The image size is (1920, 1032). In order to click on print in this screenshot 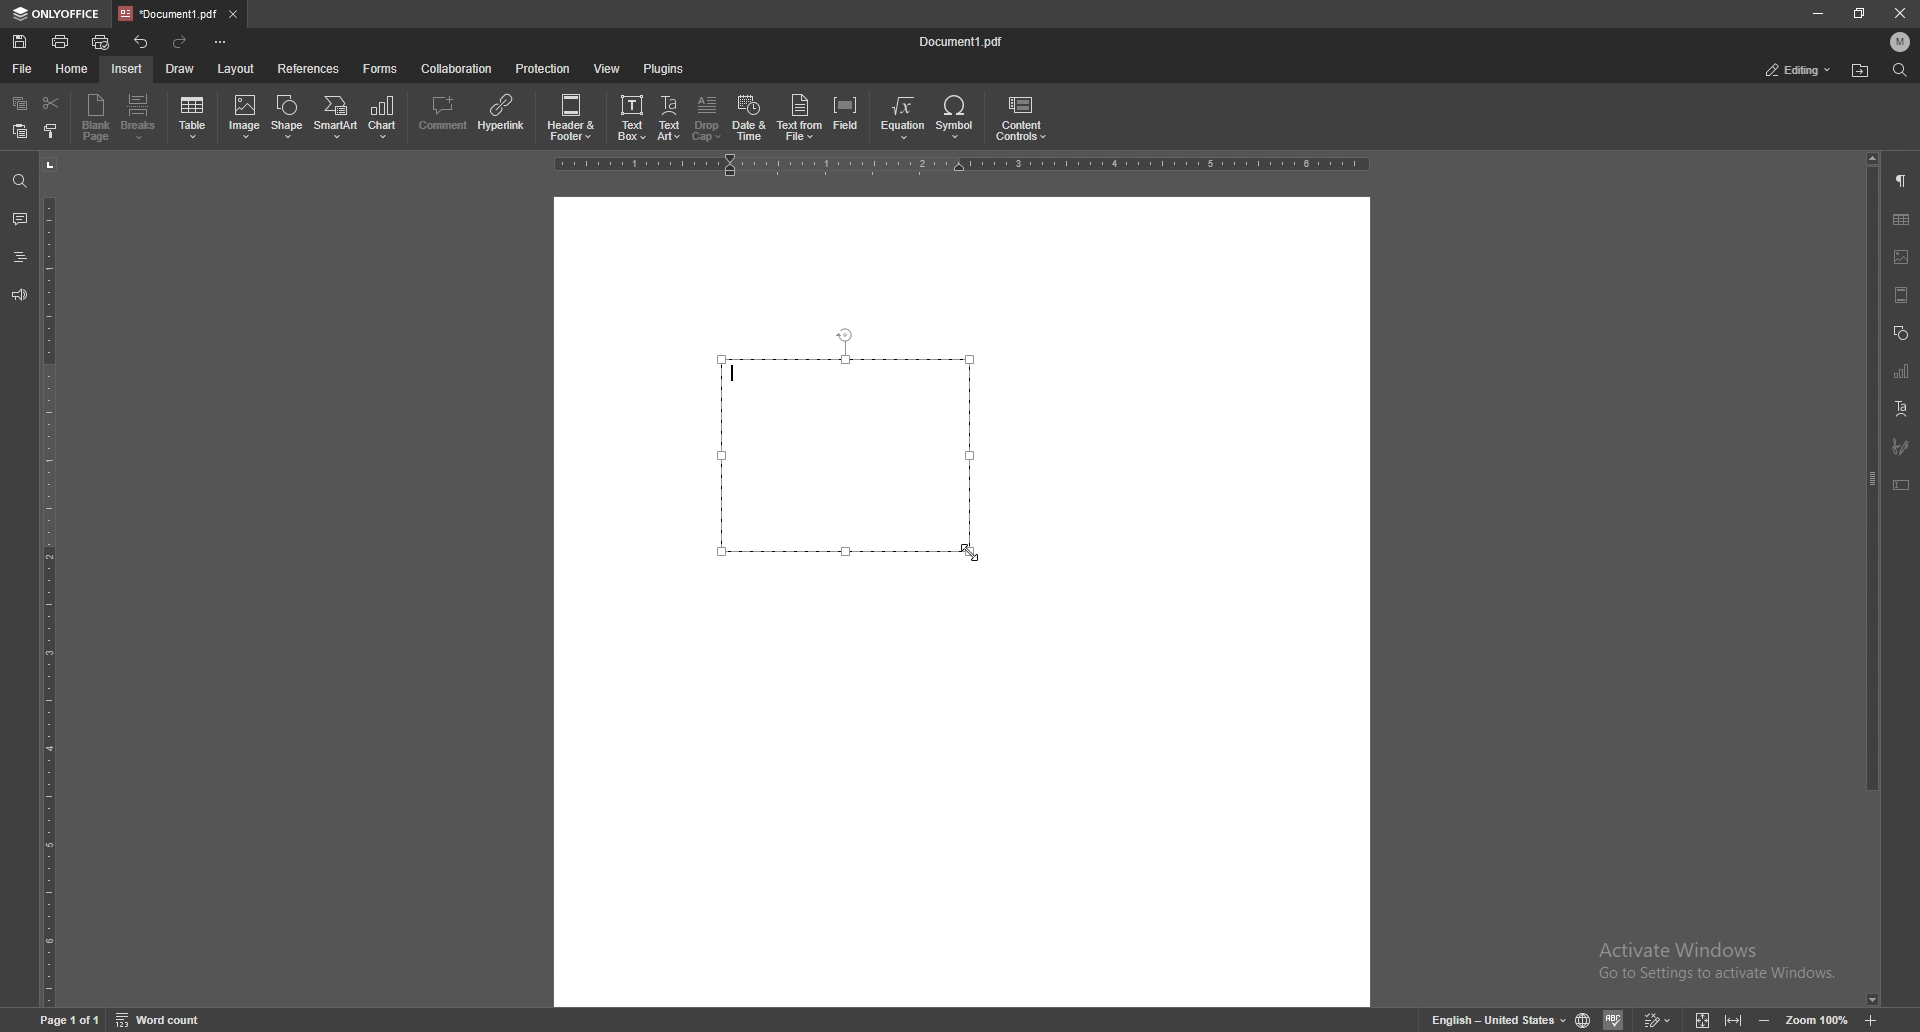, I will do `click(60, 42)`.